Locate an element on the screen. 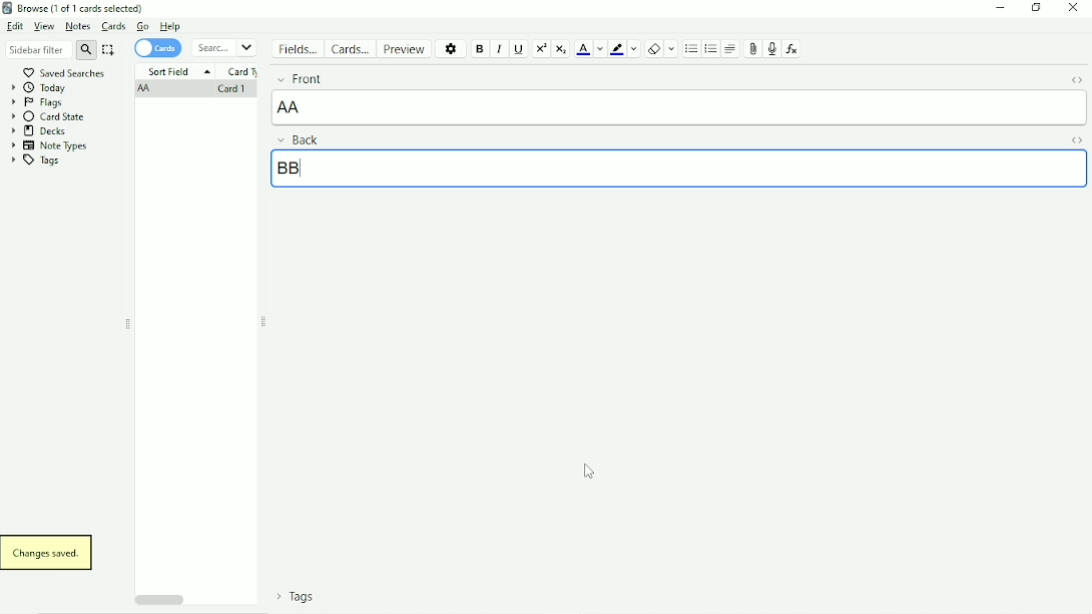 This screenshot has width=1092, height=614. Select is located at coordinates (109, 50).